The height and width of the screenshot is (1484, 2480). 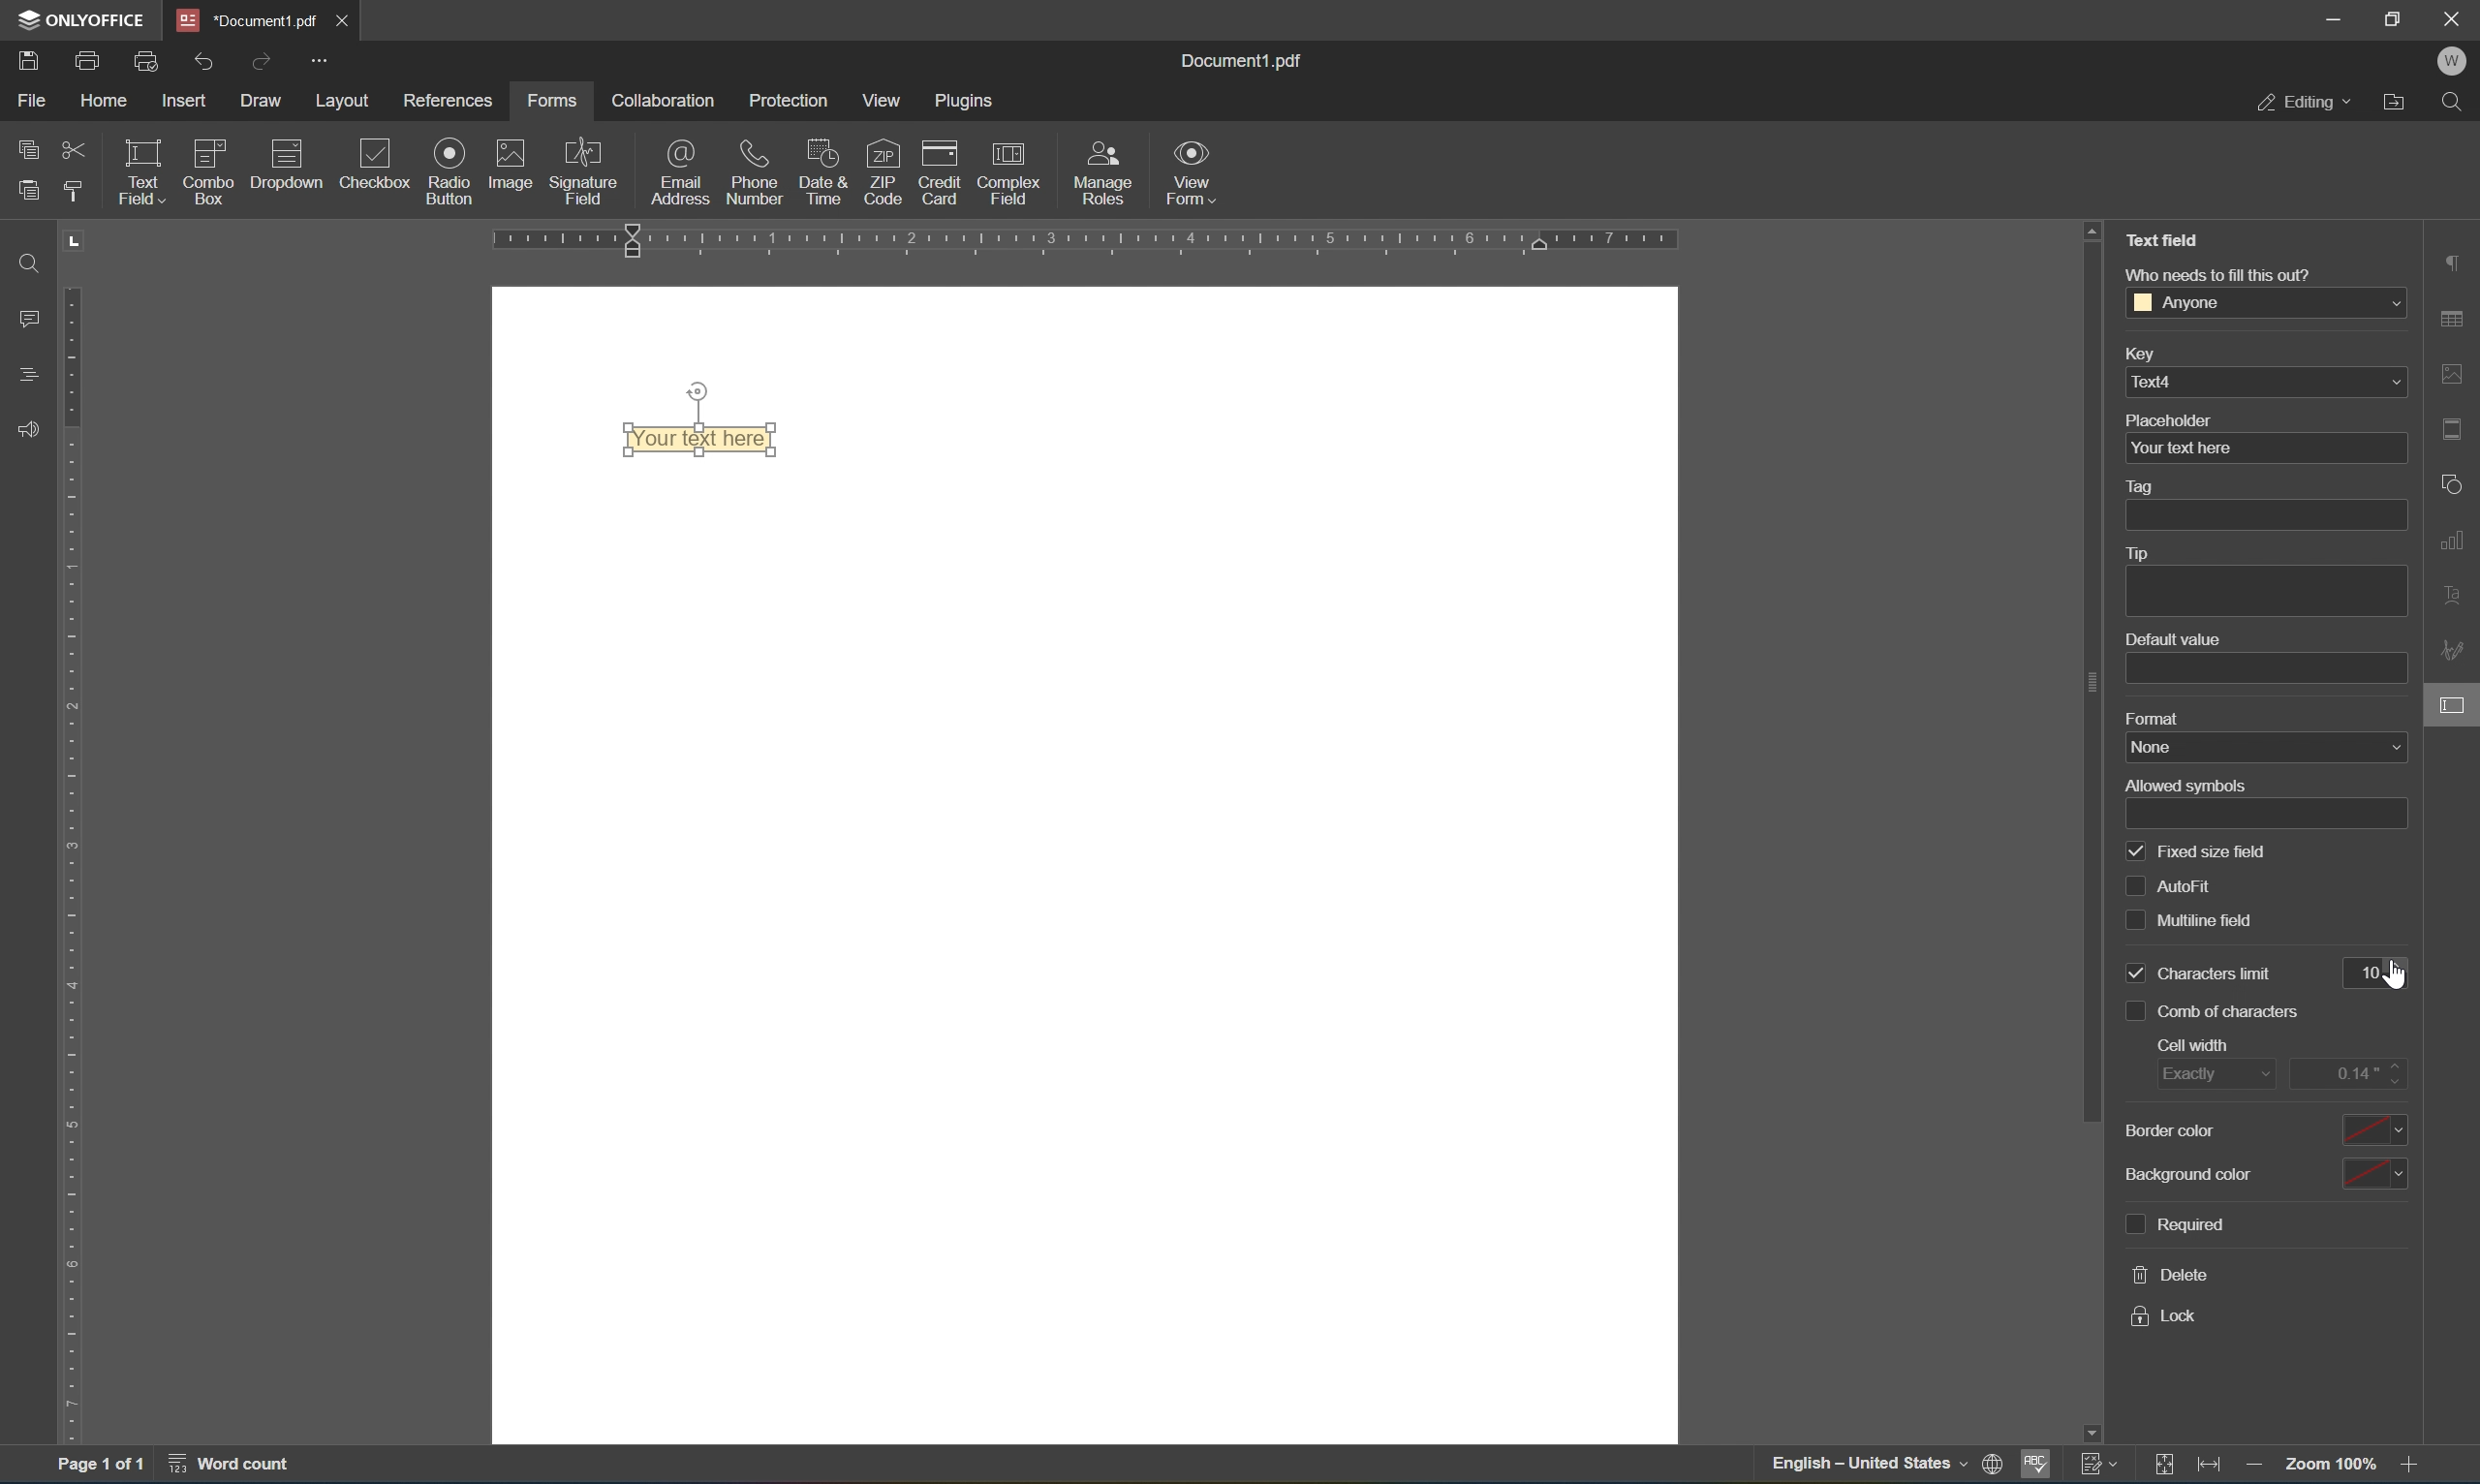 What do you see at coordinates (30, 64) in the screenshot?
I see `save` at bounding box center [30, 64].